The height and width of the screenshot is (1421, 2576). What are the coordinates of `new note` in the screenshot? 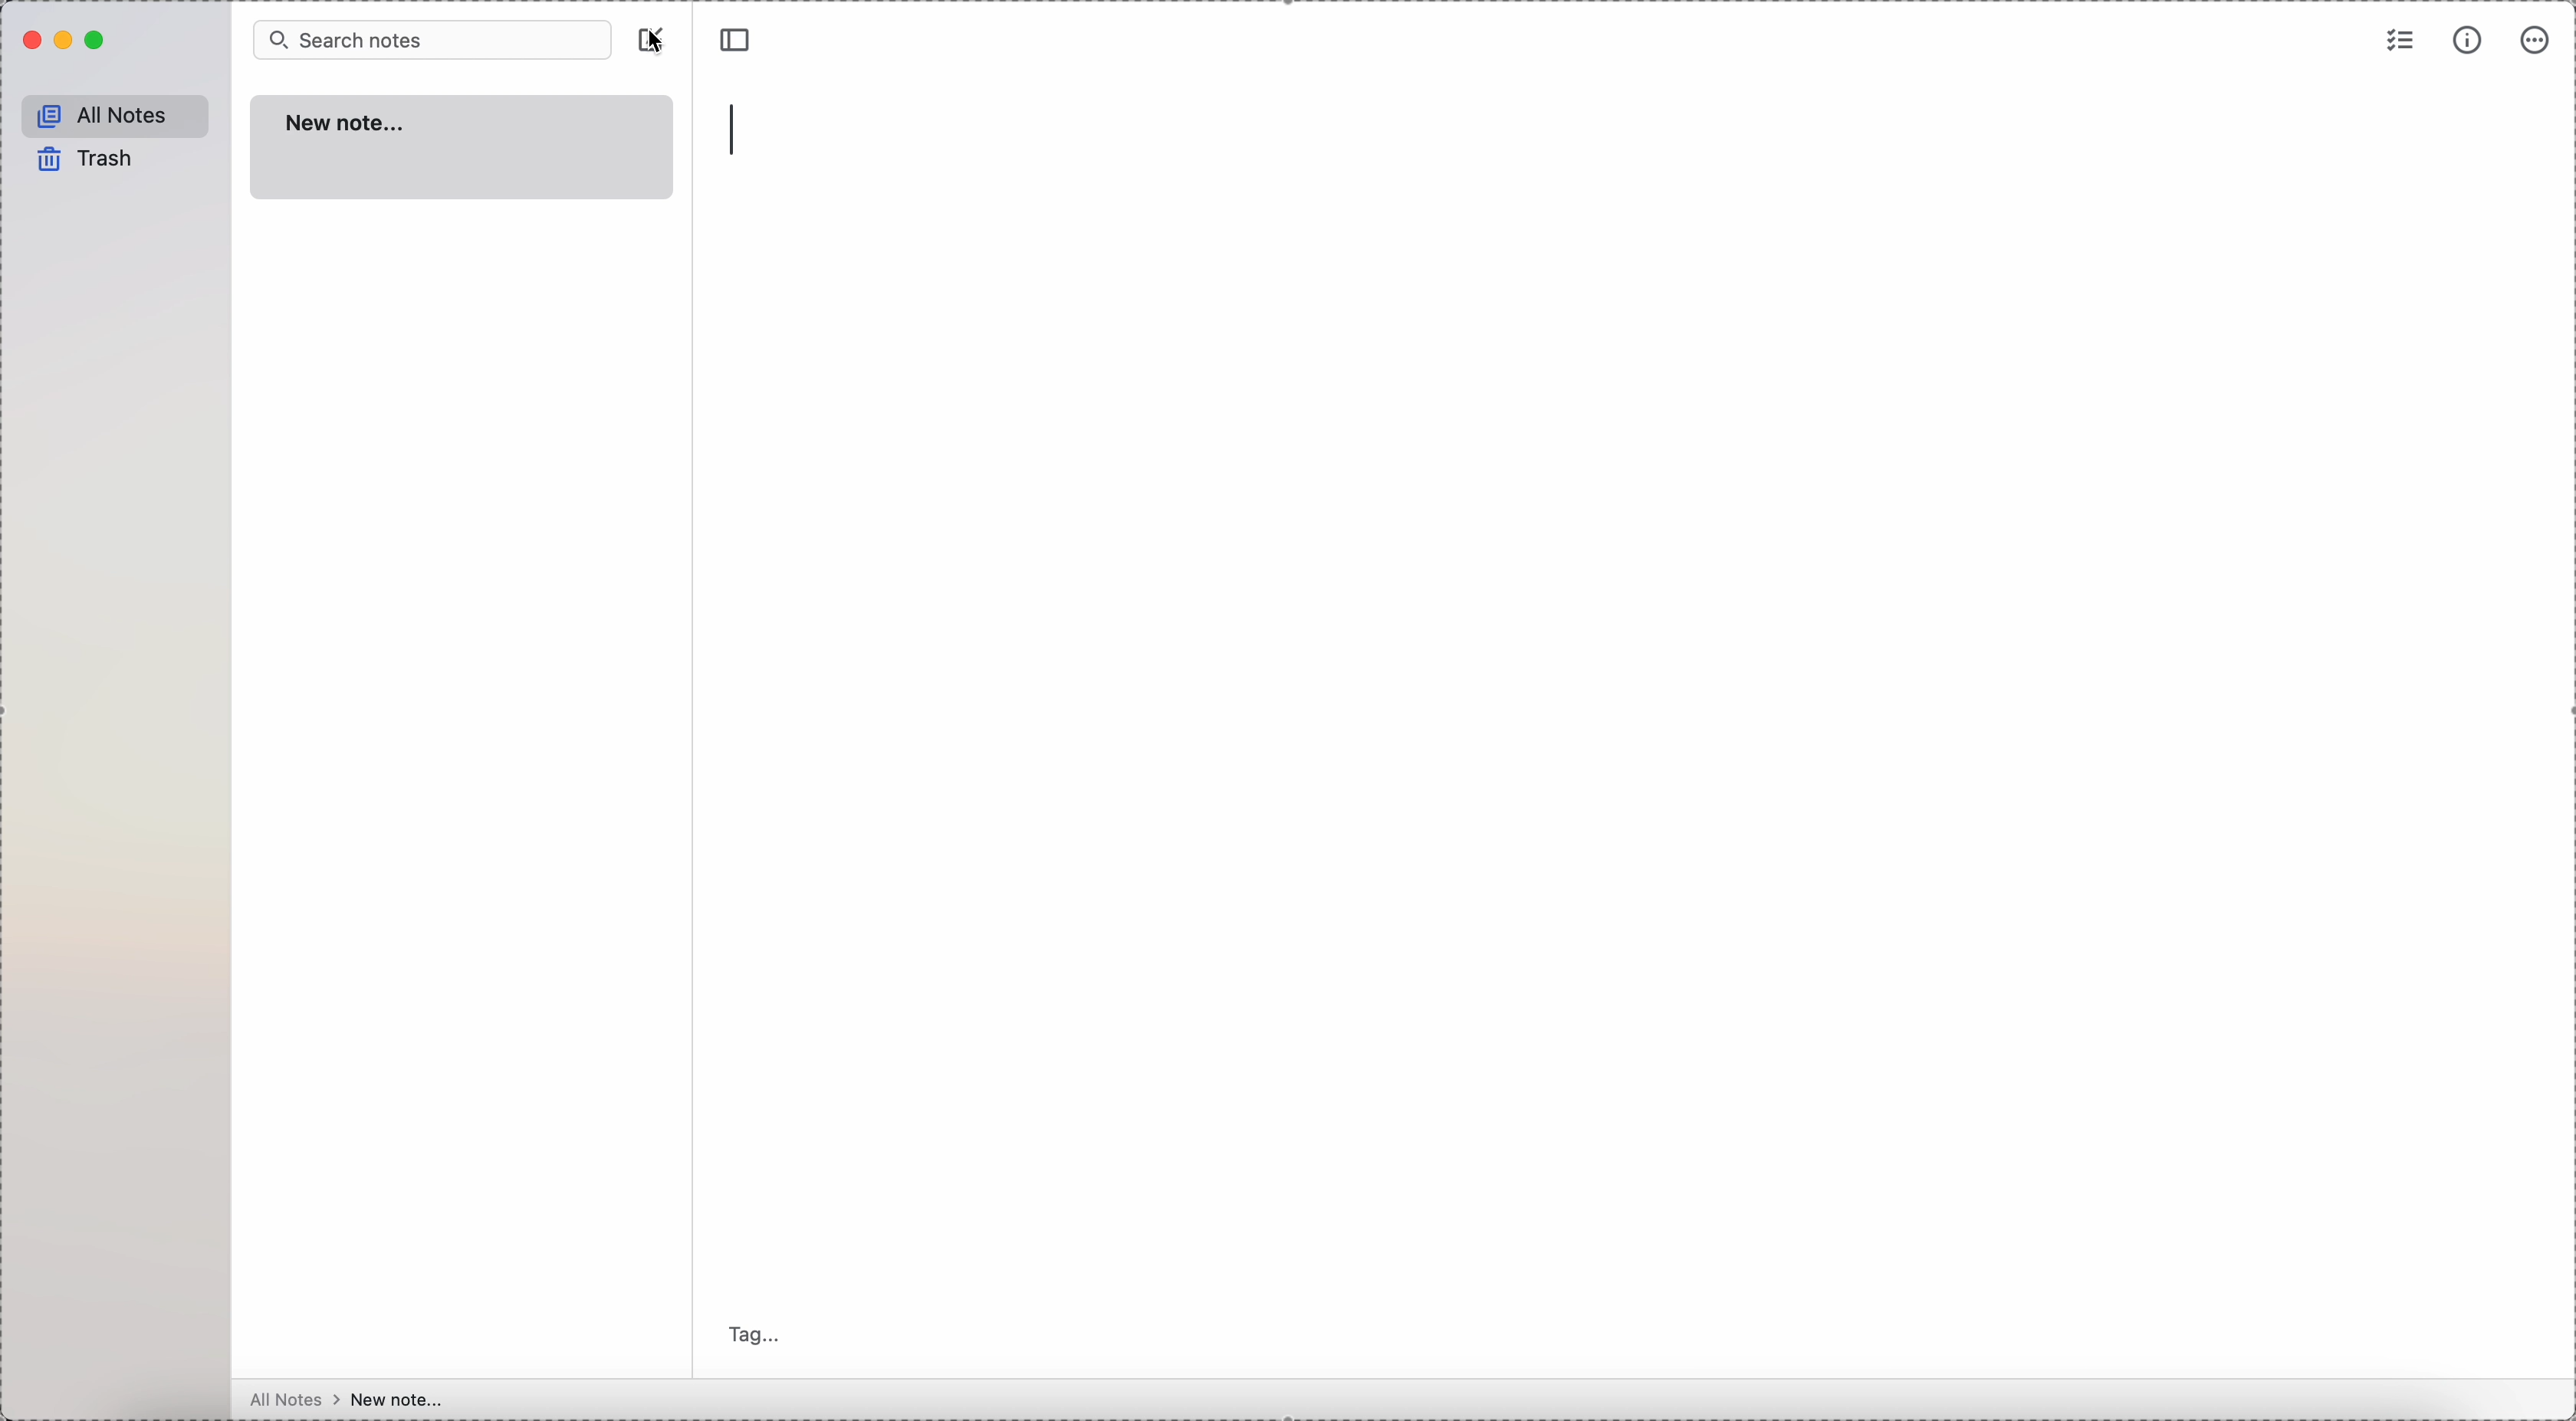 It's located at (464, 150).